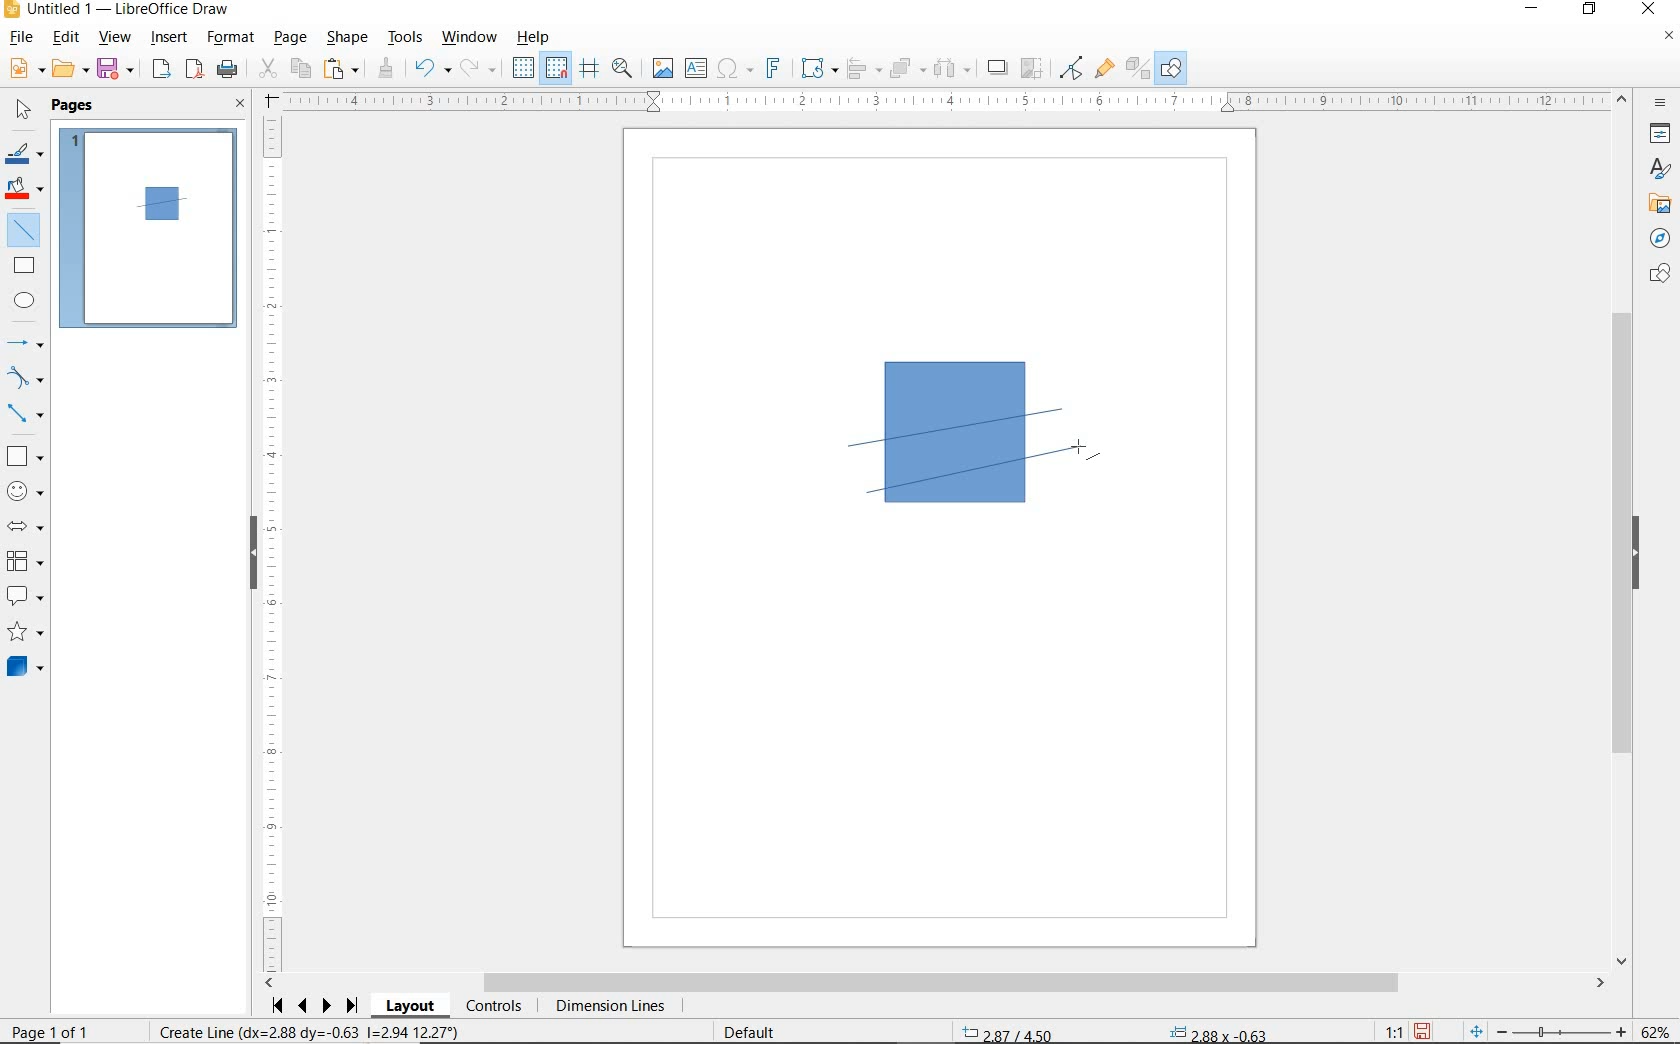  I want to click on PRINT, so click(228, 72).